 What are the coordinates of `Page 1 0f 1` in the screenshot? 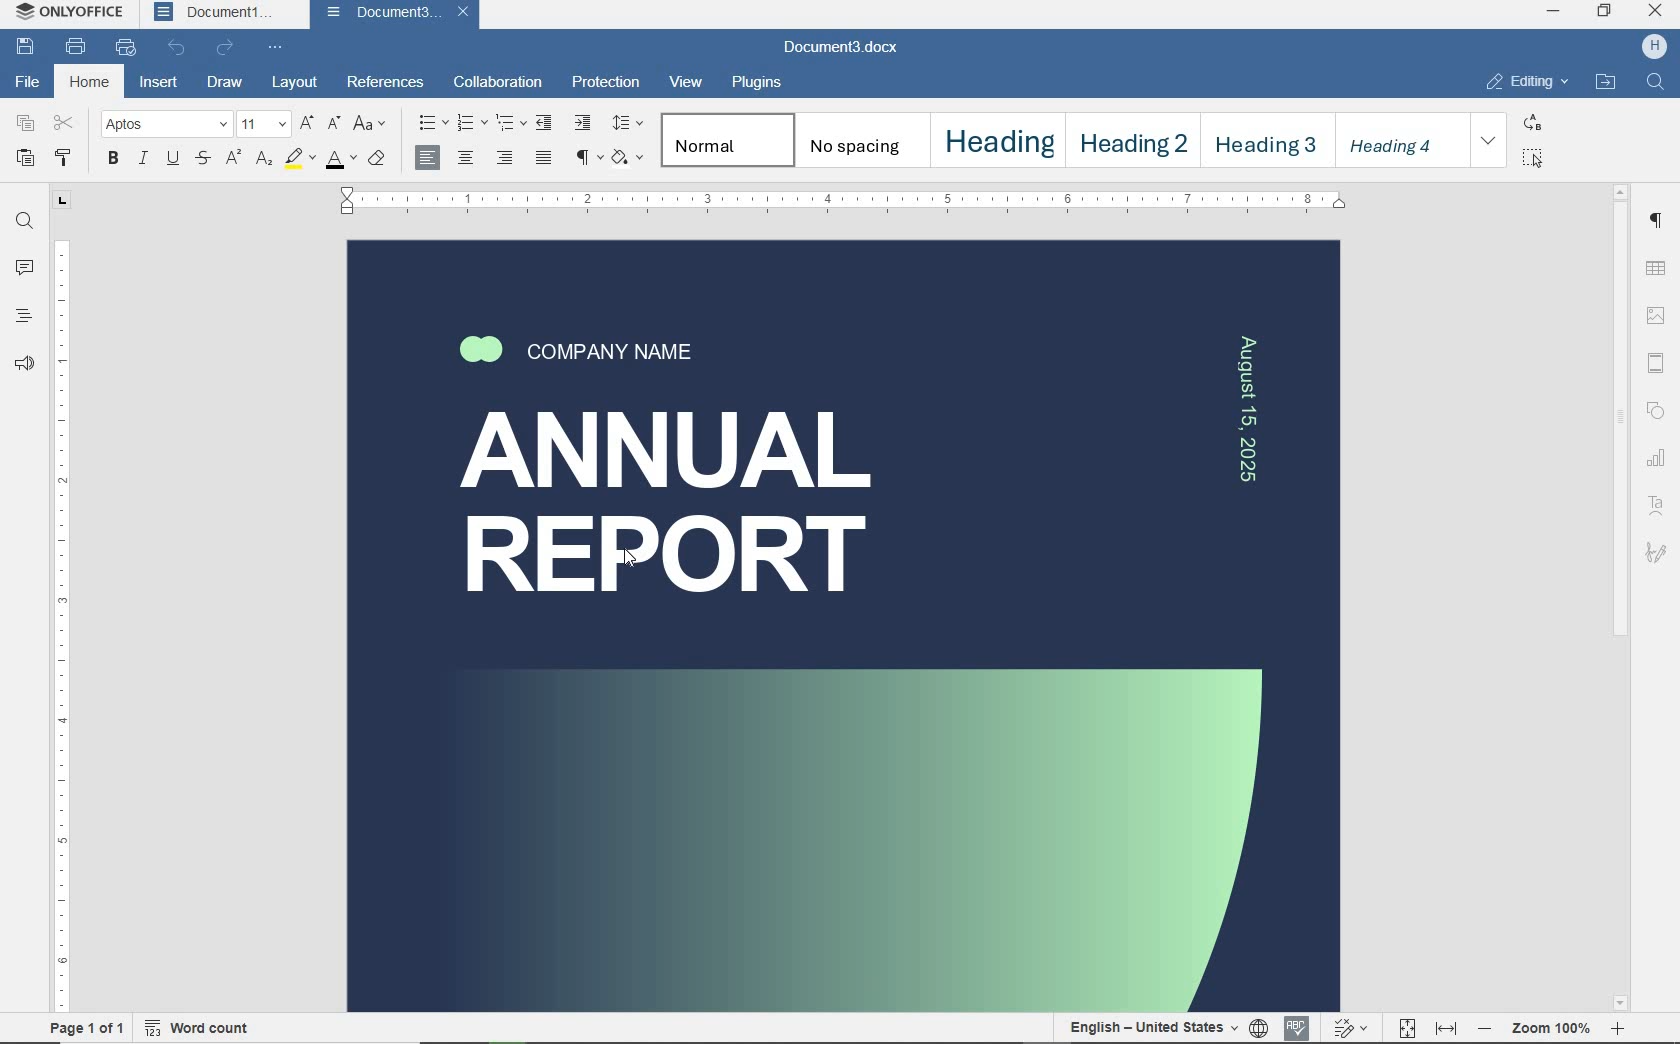 It's located at (87, 1028).